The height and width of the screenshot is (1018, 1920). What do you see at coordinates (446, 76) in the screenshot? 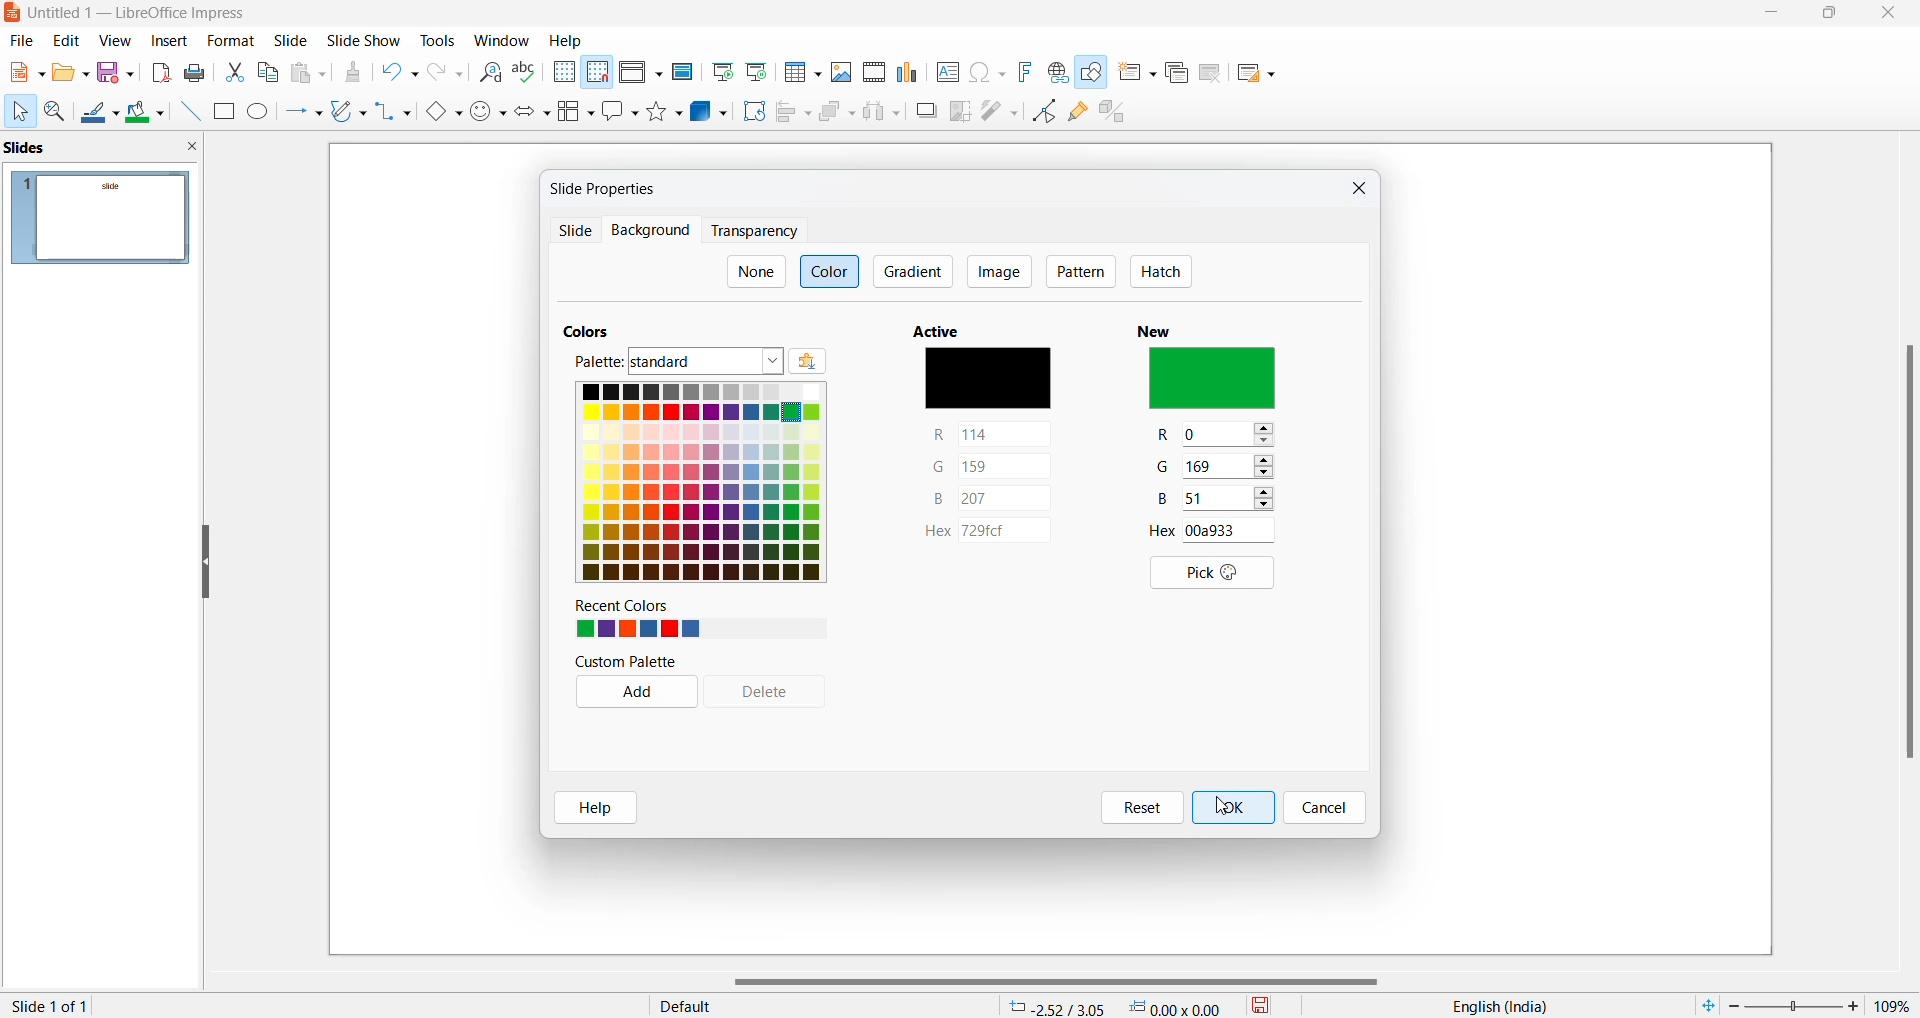
I see `redo ` at bounding box center [446, 76].